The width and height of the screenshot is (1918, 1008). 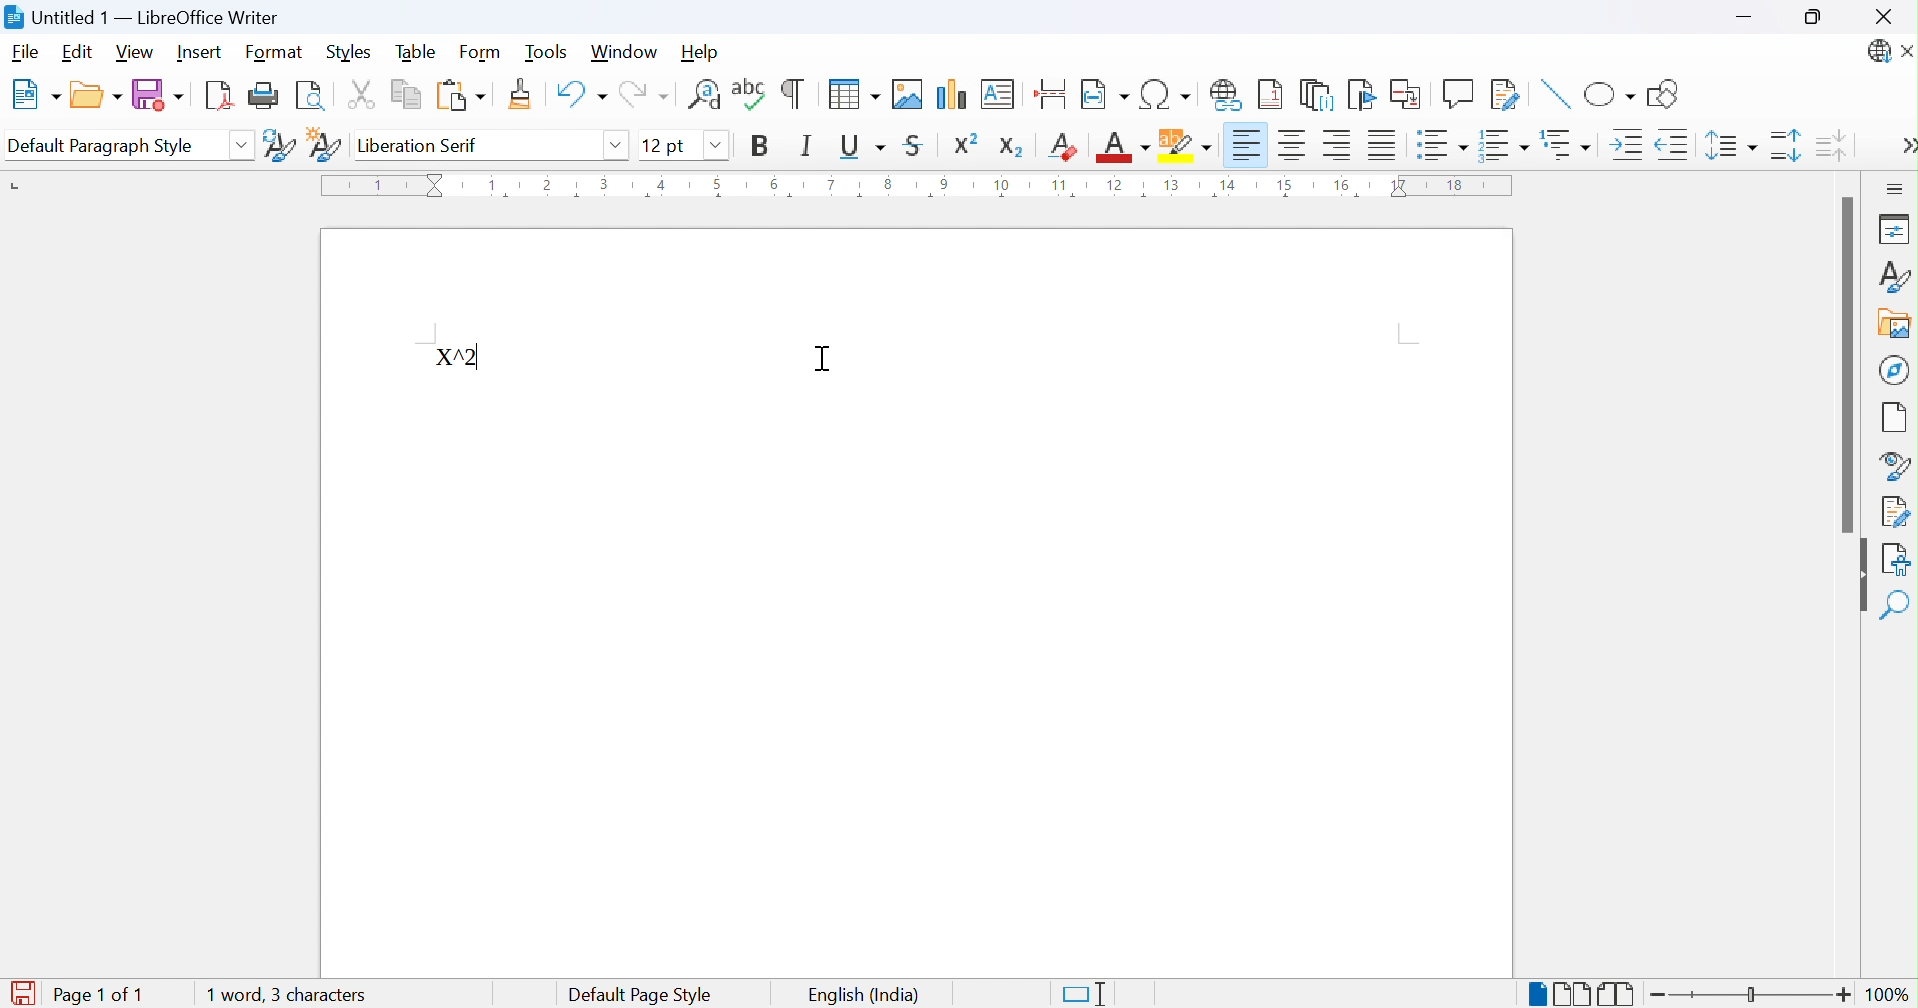 What do you see at coordinates (160, 95) in the screenshot?
I see `Save` at bounding box center [160, 95].